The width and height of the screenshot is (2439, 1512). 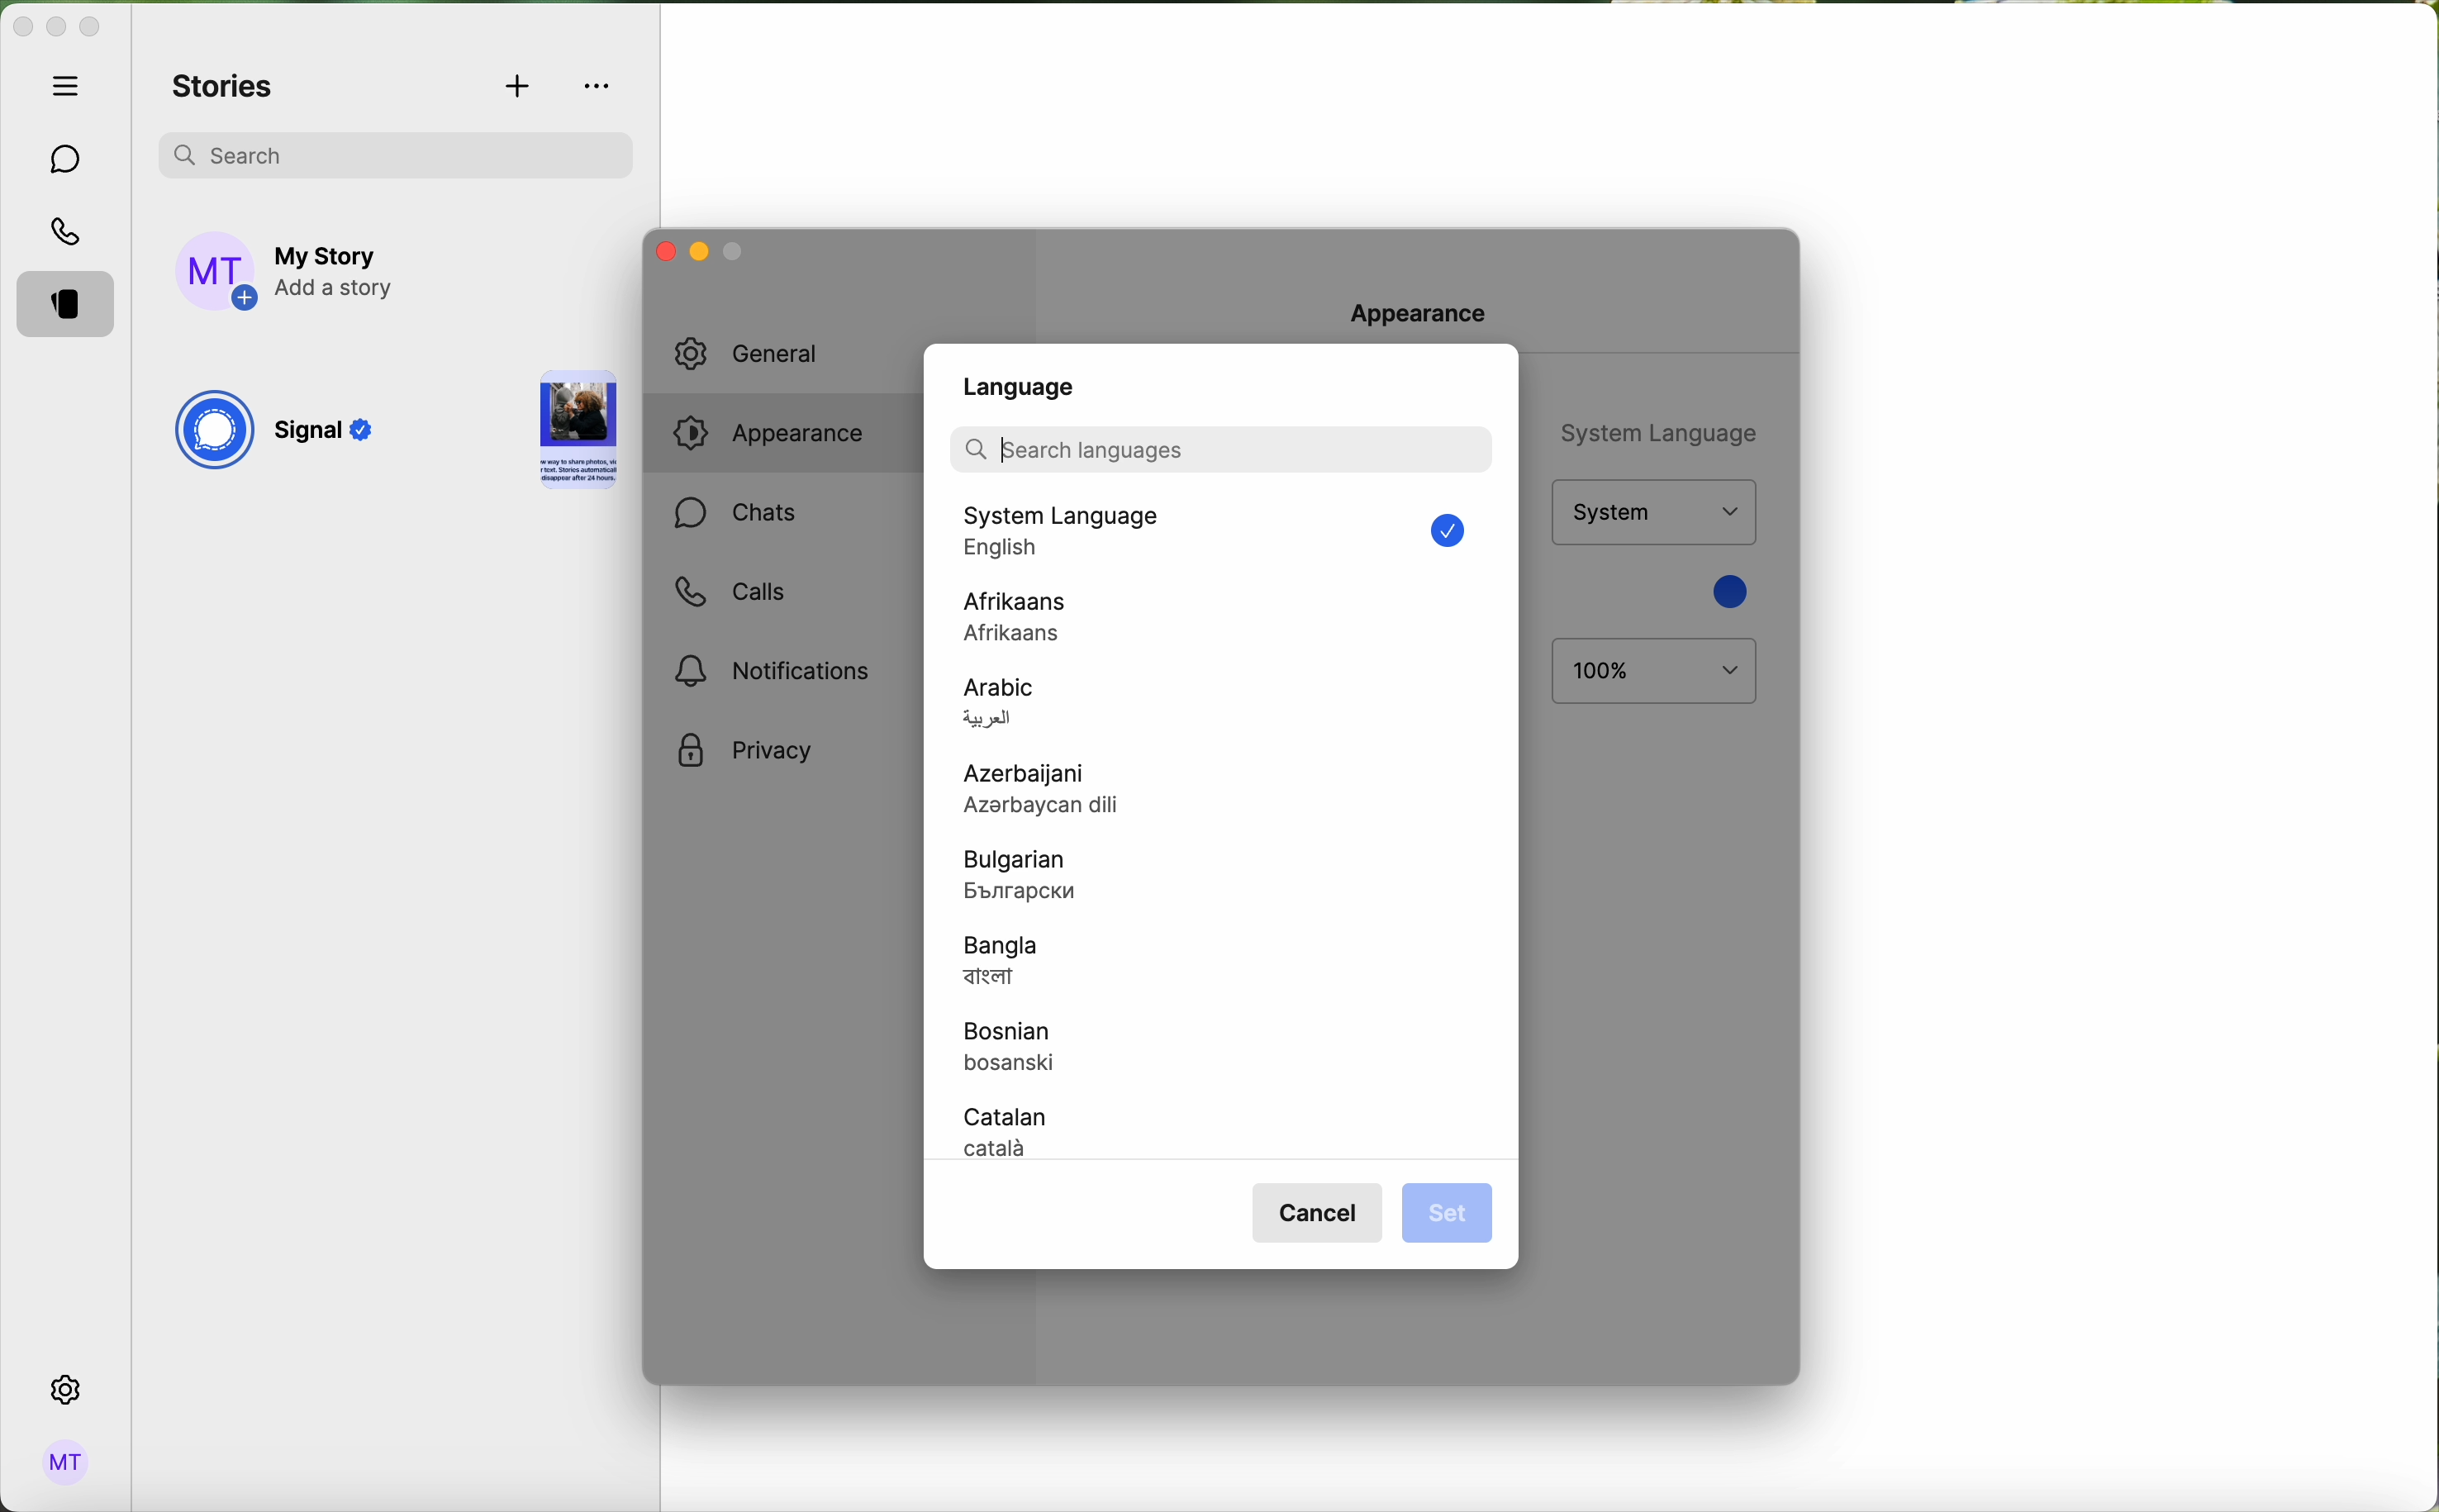 What do you see at coordinates (62, 1463) in the screenshot?
I see `admin logo` at bounding box center [62, 1463].